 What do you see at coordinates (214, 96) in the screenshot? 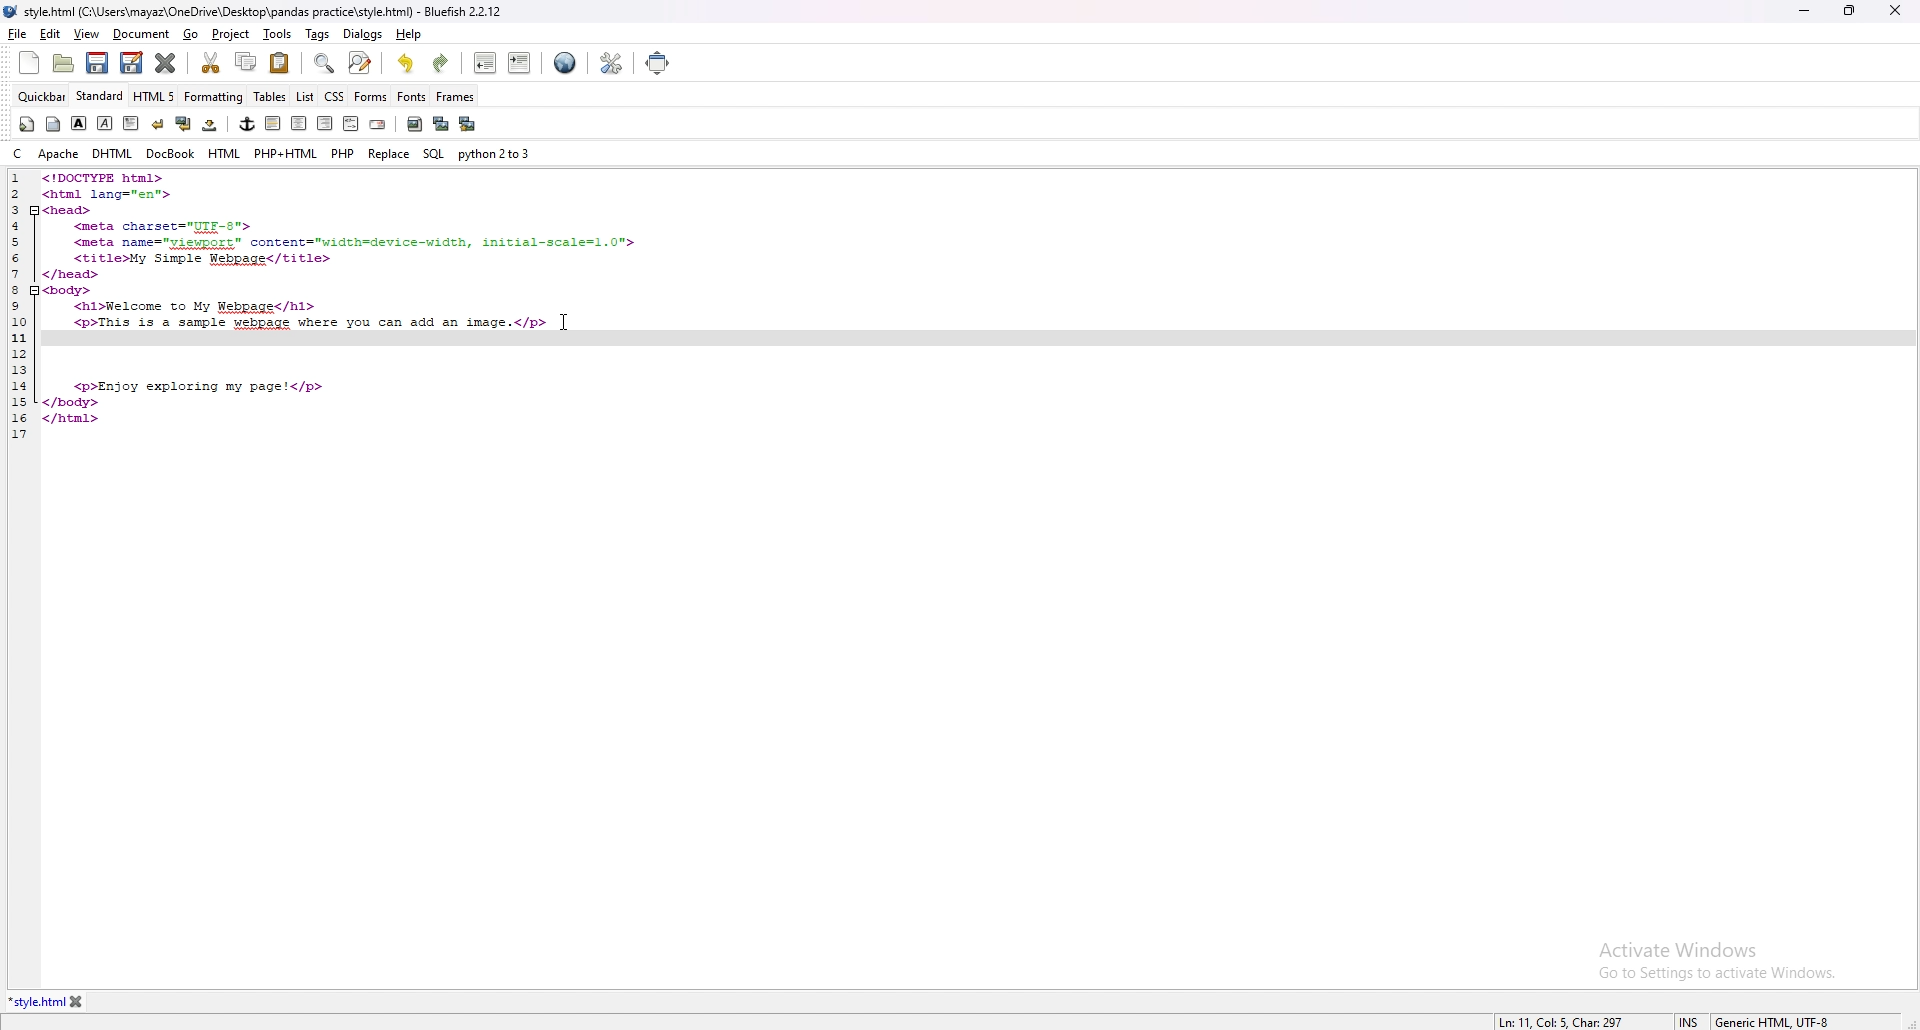
I see `formatting` at bounding box center [214, 96].